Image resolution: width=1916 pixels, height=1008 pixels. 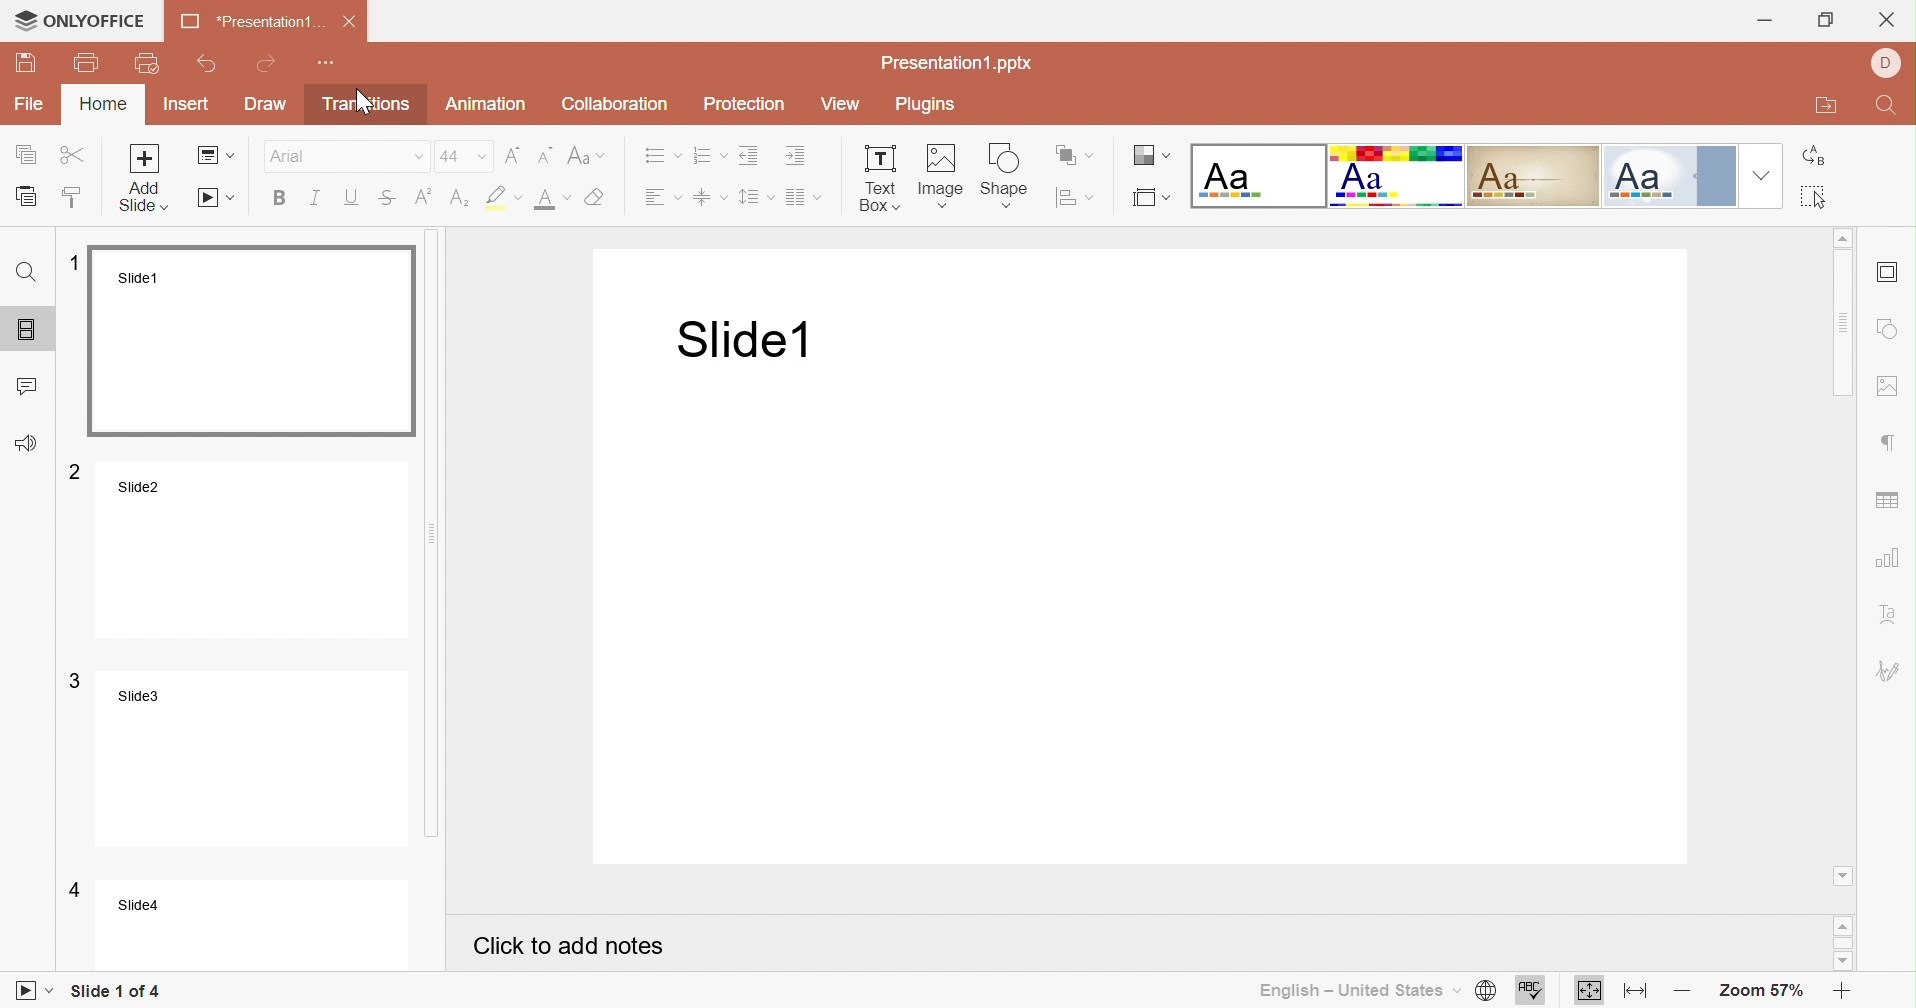 What do you see at coordinates (756, 199) in the screenshot?
I see `Line spacing` at bounding box center [756, 199].